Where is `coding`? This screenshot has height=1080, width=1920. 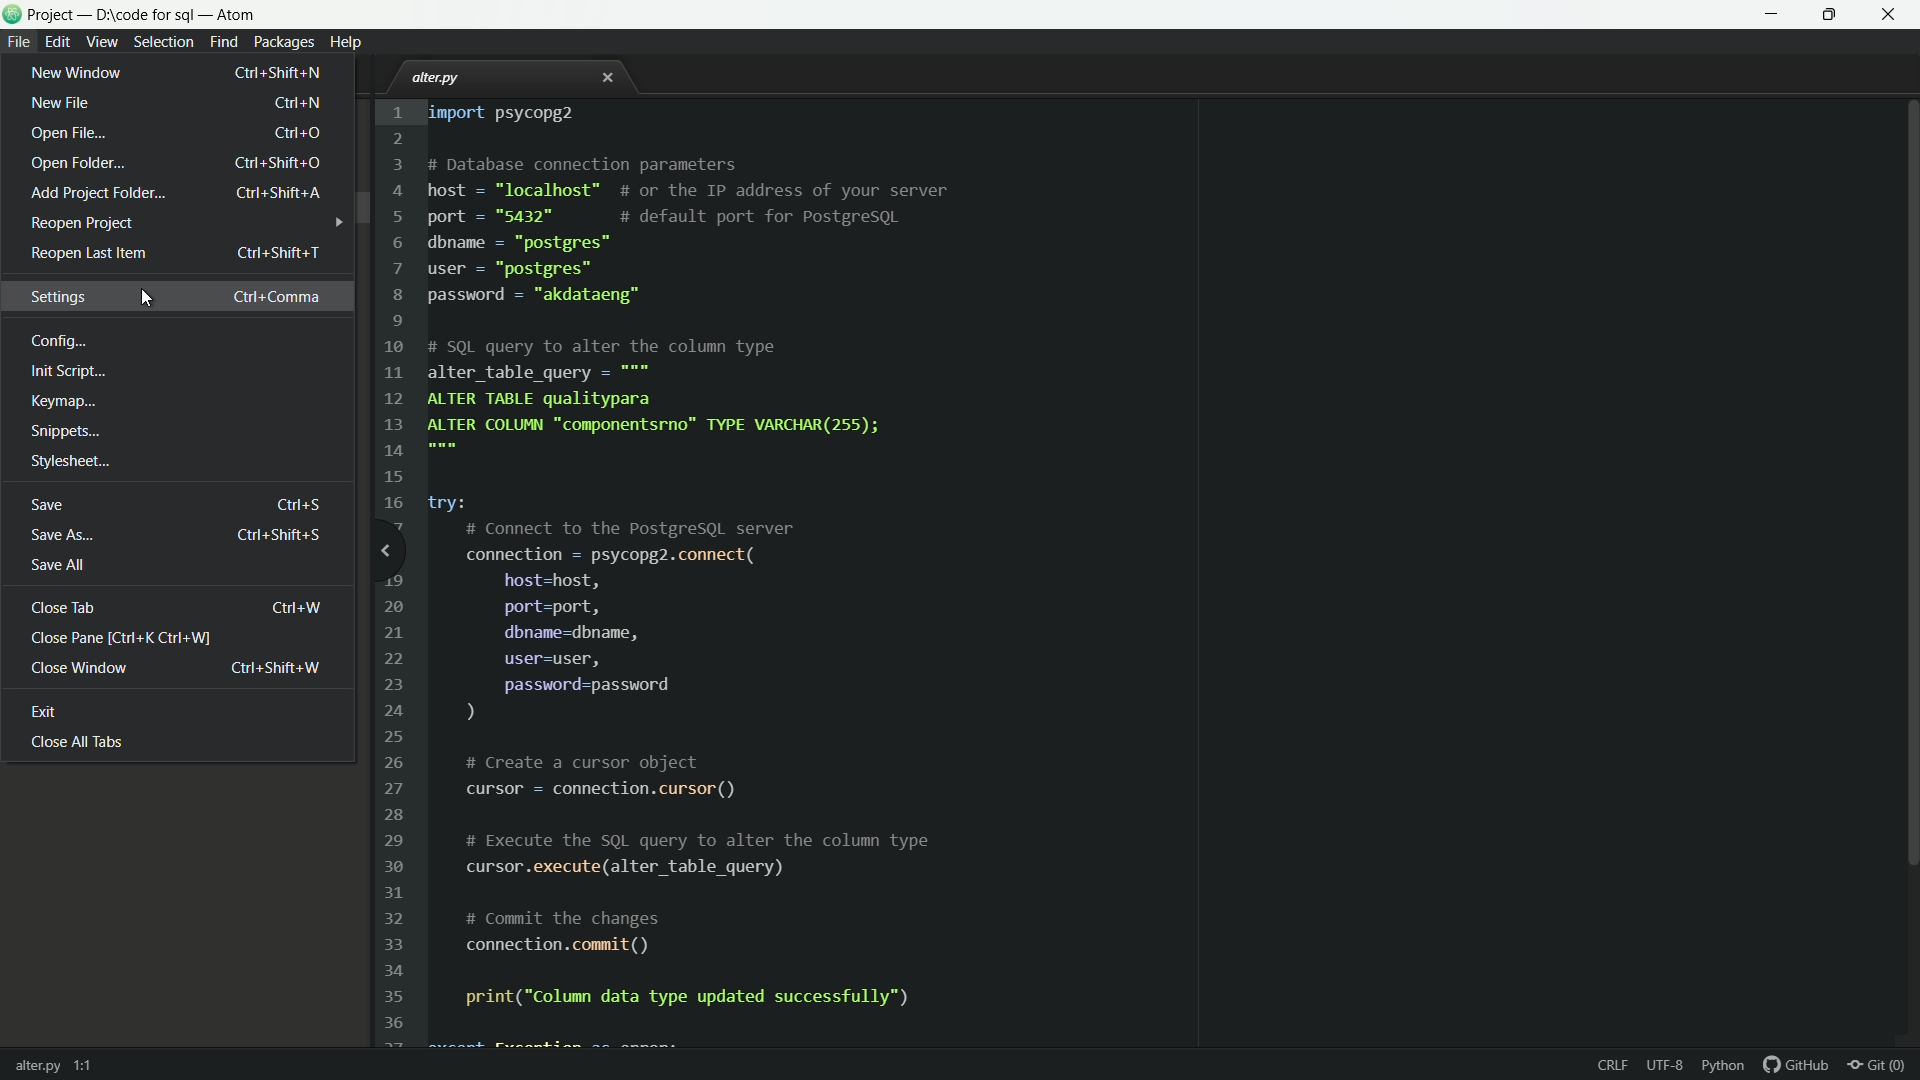
coding is located at coordinates (57, 344).